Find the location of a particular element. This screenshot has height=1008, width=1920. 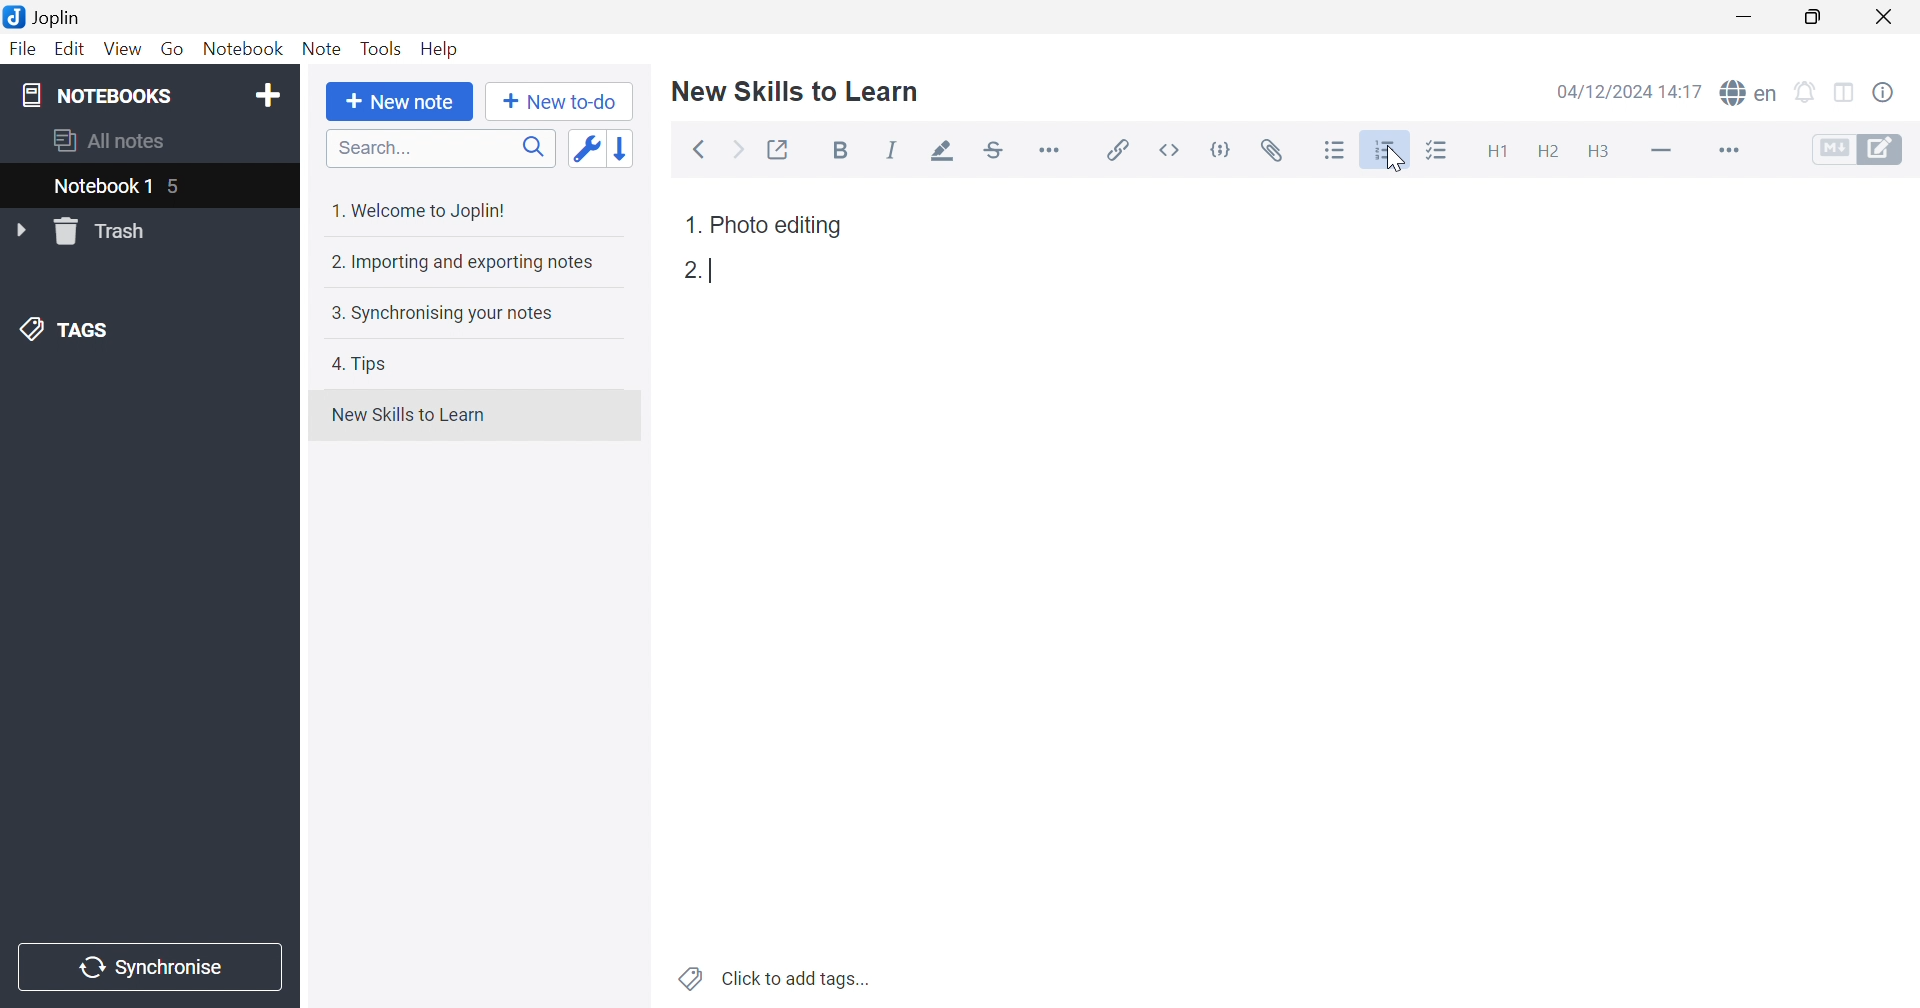

Edit is located at coordinates (67, 49).